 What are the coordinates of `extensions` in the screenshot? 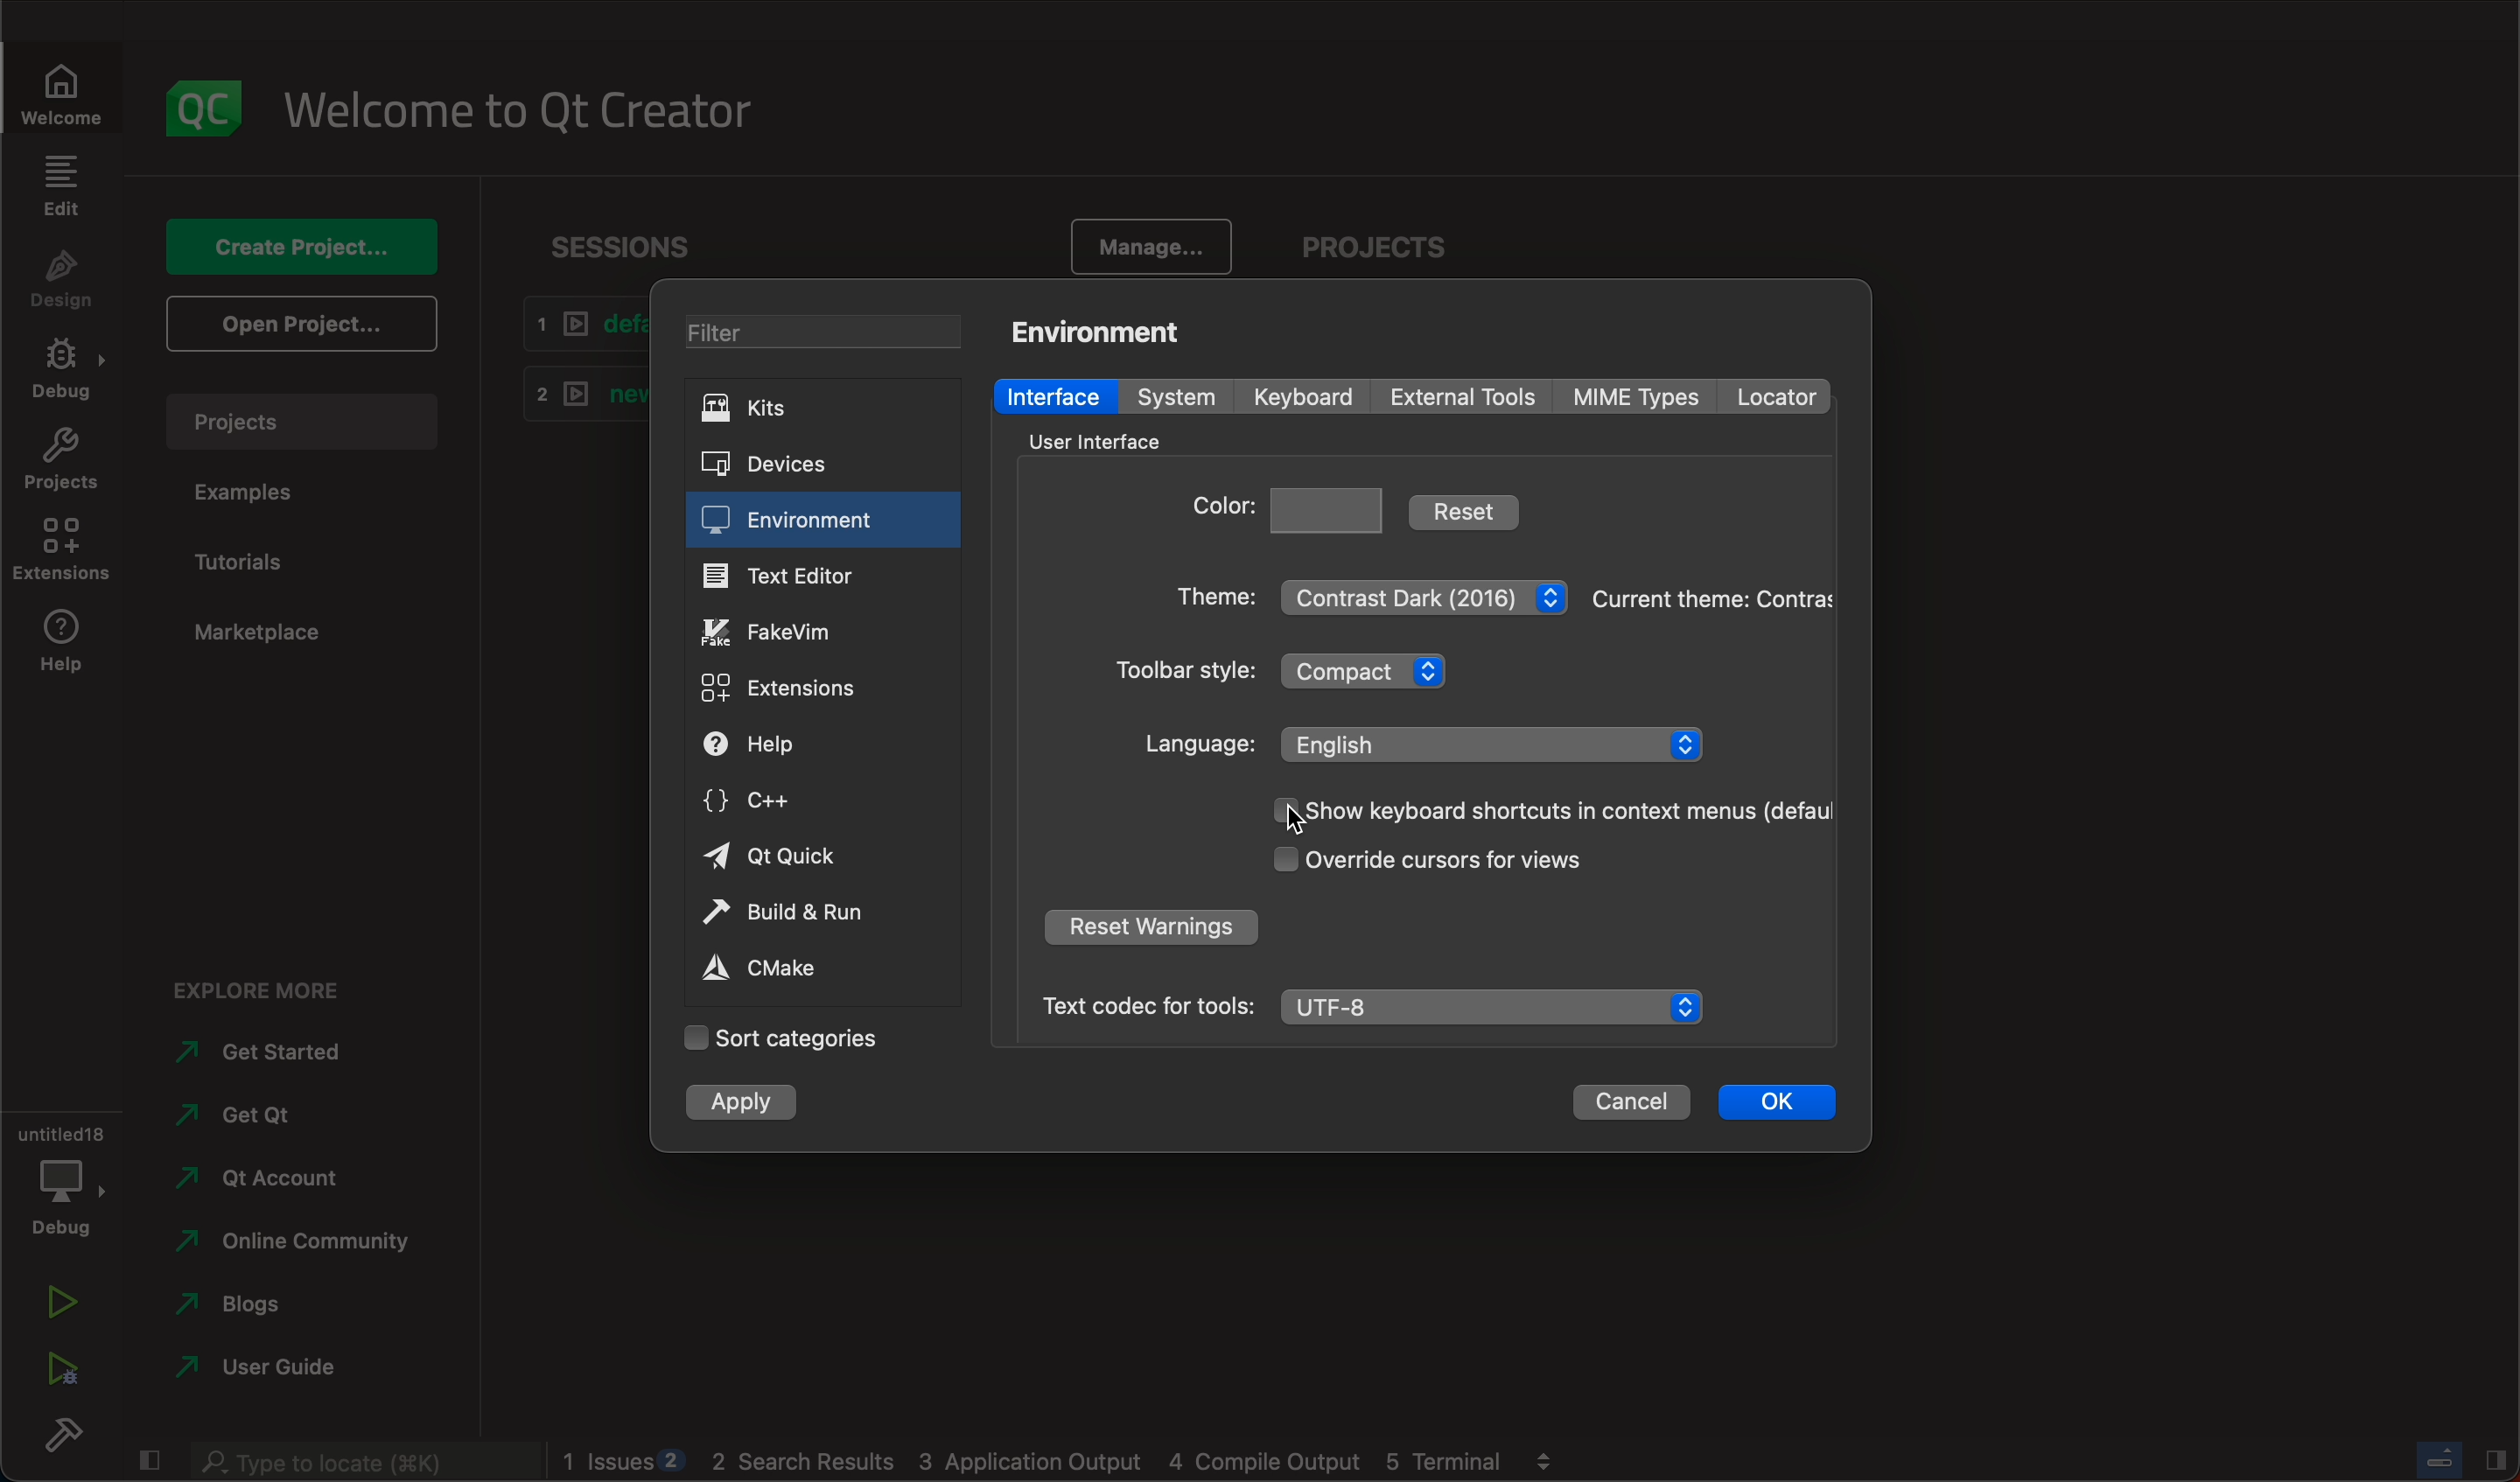 It's located at (794, 685).